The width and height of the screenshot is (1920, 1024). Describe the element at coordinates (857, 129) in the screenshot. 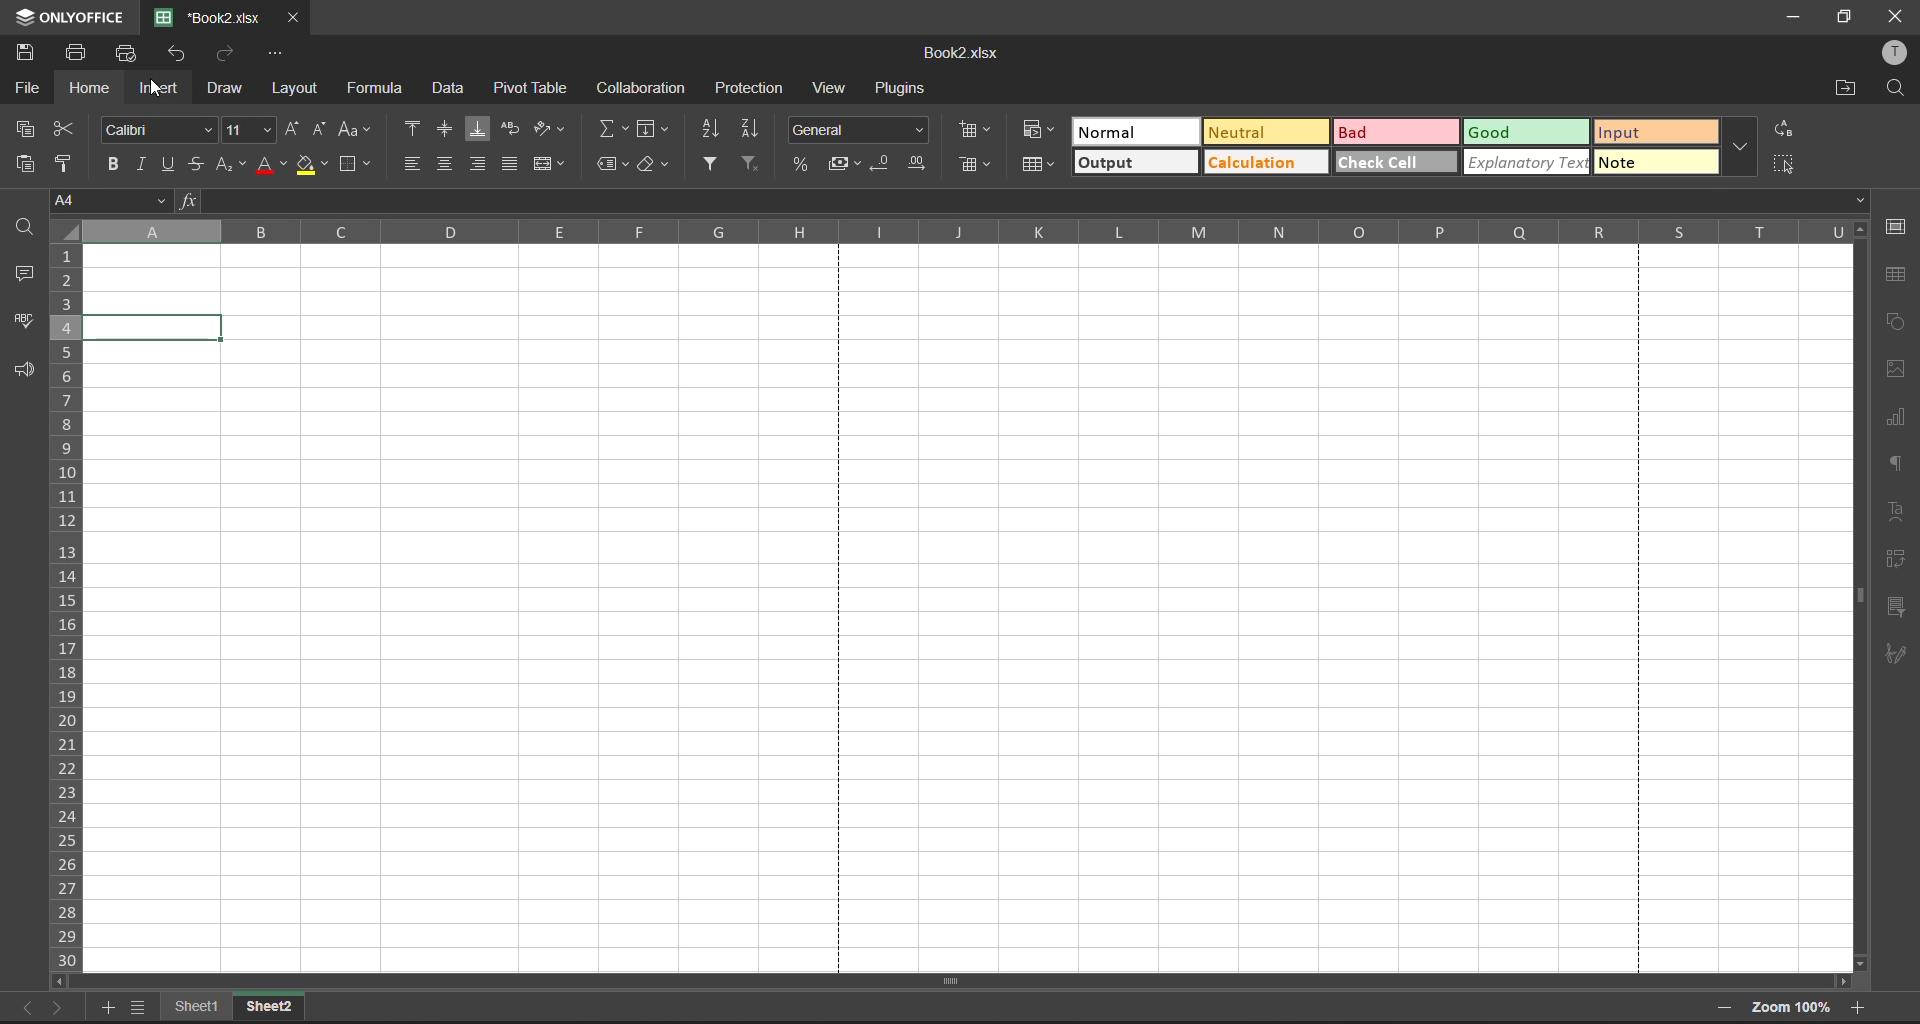

I see `number format` at that location.